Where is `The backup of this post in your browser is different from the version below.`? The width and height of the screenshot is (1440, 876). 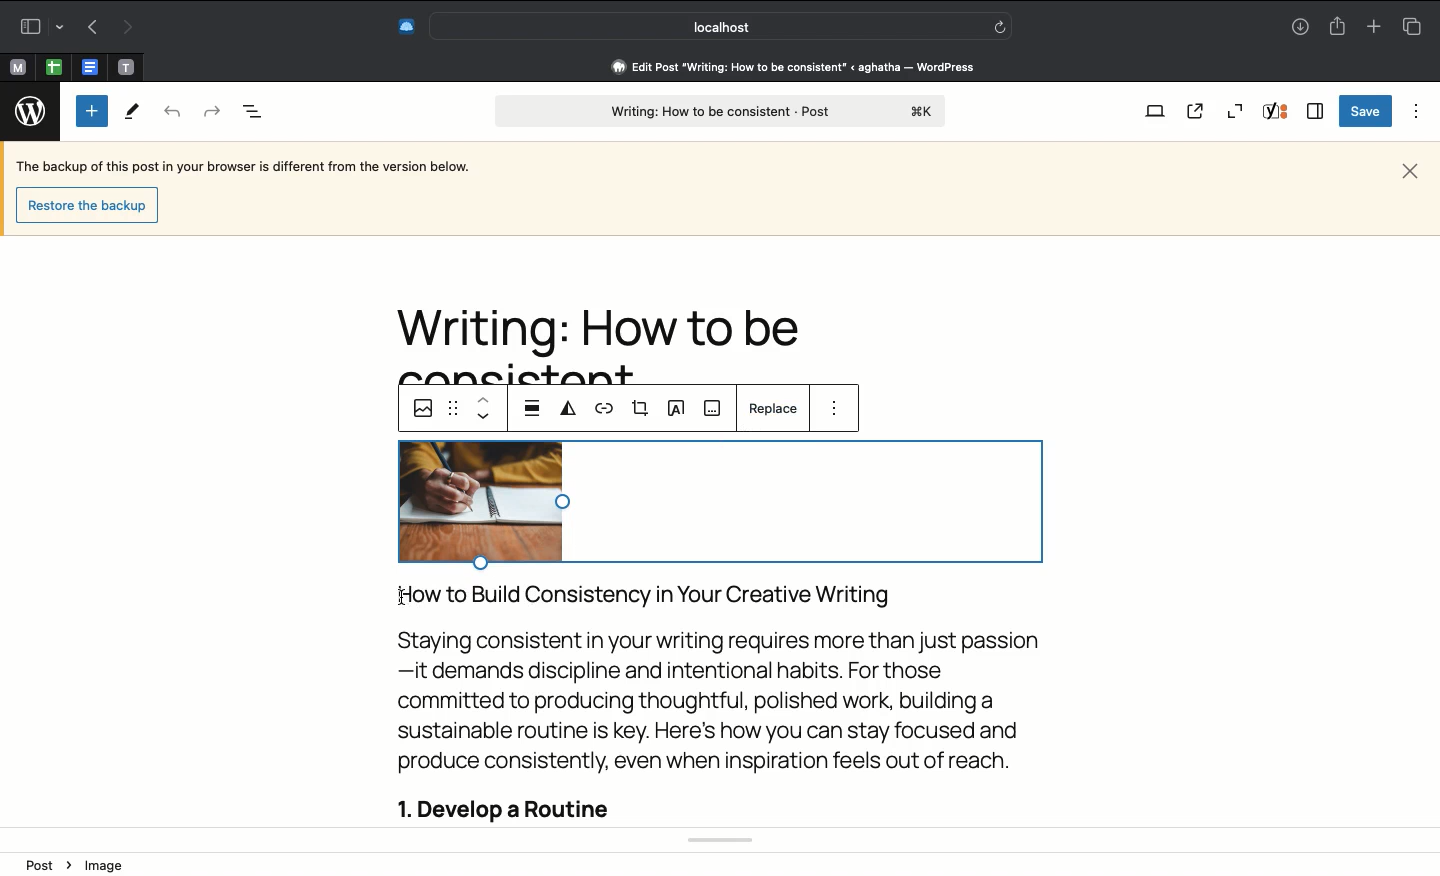
The backup of this post in your browser is different from the version below. is located at coordinates (250, 165).